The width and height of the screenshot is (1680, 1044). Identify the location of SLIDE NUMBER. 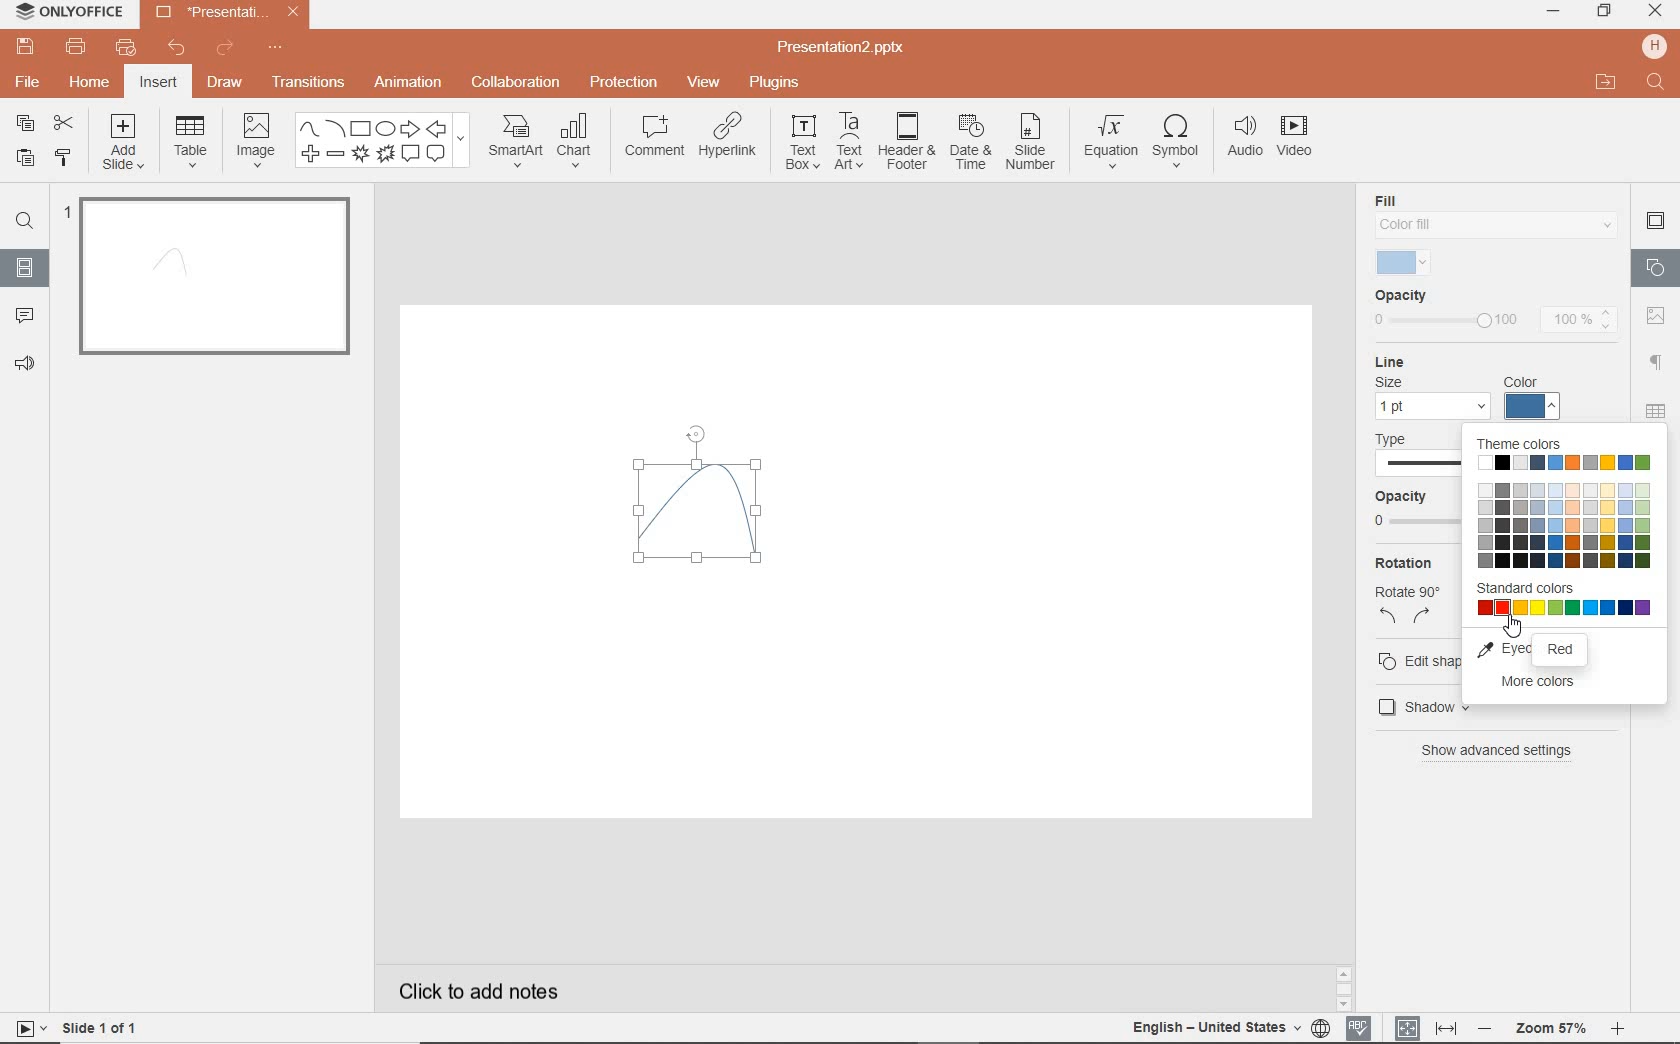
(1031, 147).